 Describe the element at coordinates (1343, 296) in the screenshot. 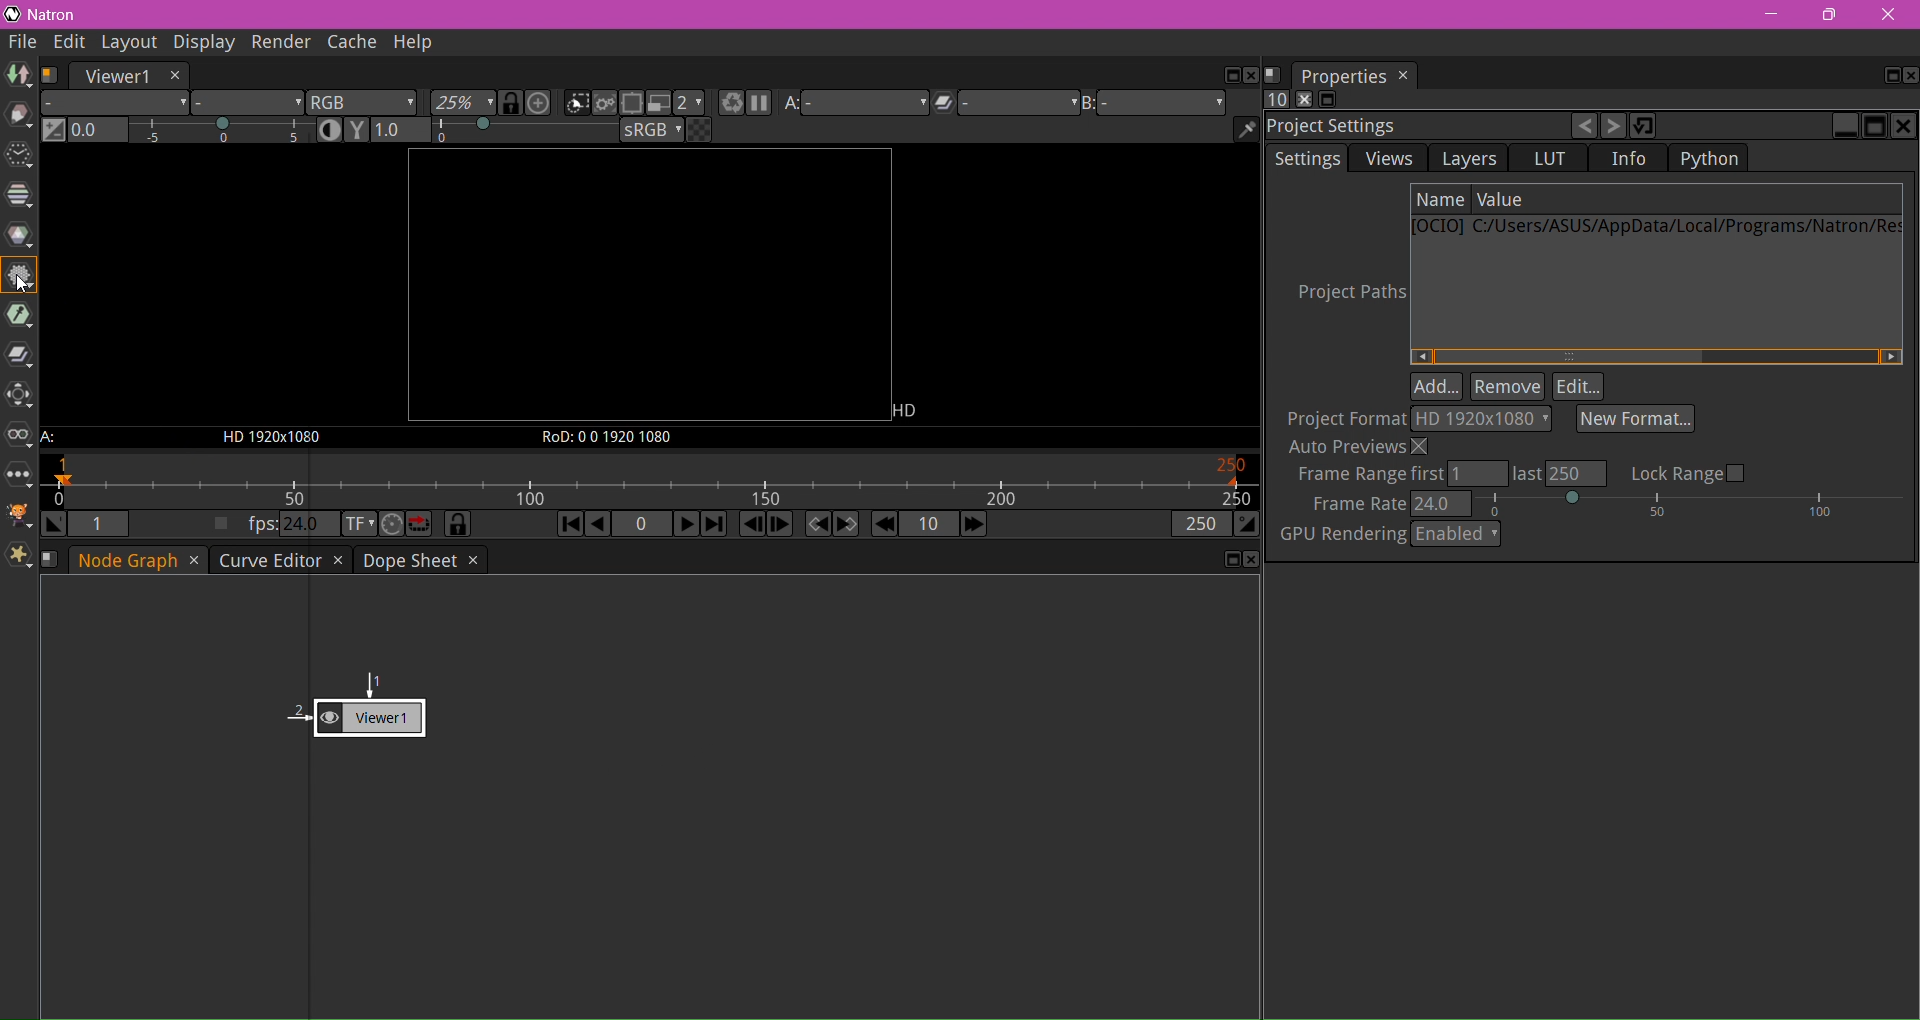

I see `Project Paths` at that location.